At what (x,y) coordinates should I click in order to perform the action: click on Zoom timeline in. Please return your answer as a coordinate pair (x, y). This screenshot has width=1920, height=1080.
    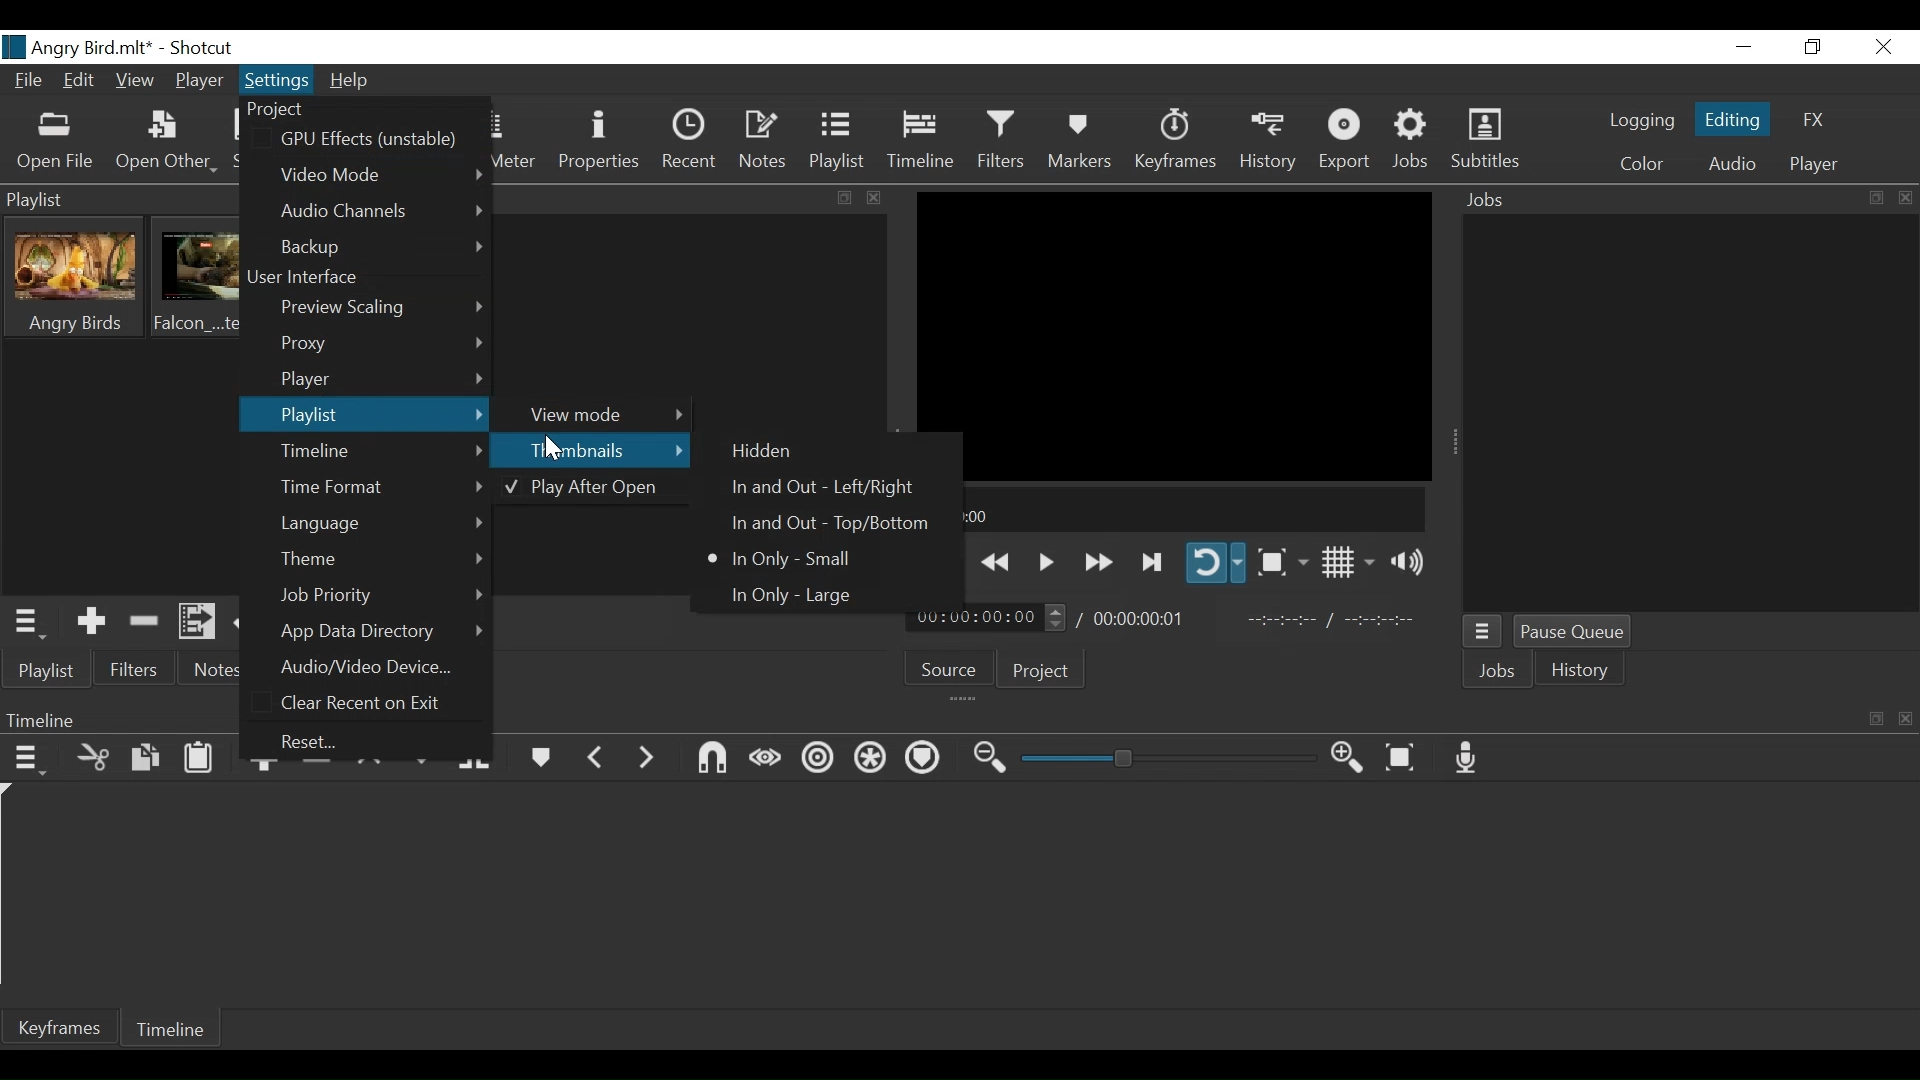
    Looking at the image, I should click on (1347, 759).